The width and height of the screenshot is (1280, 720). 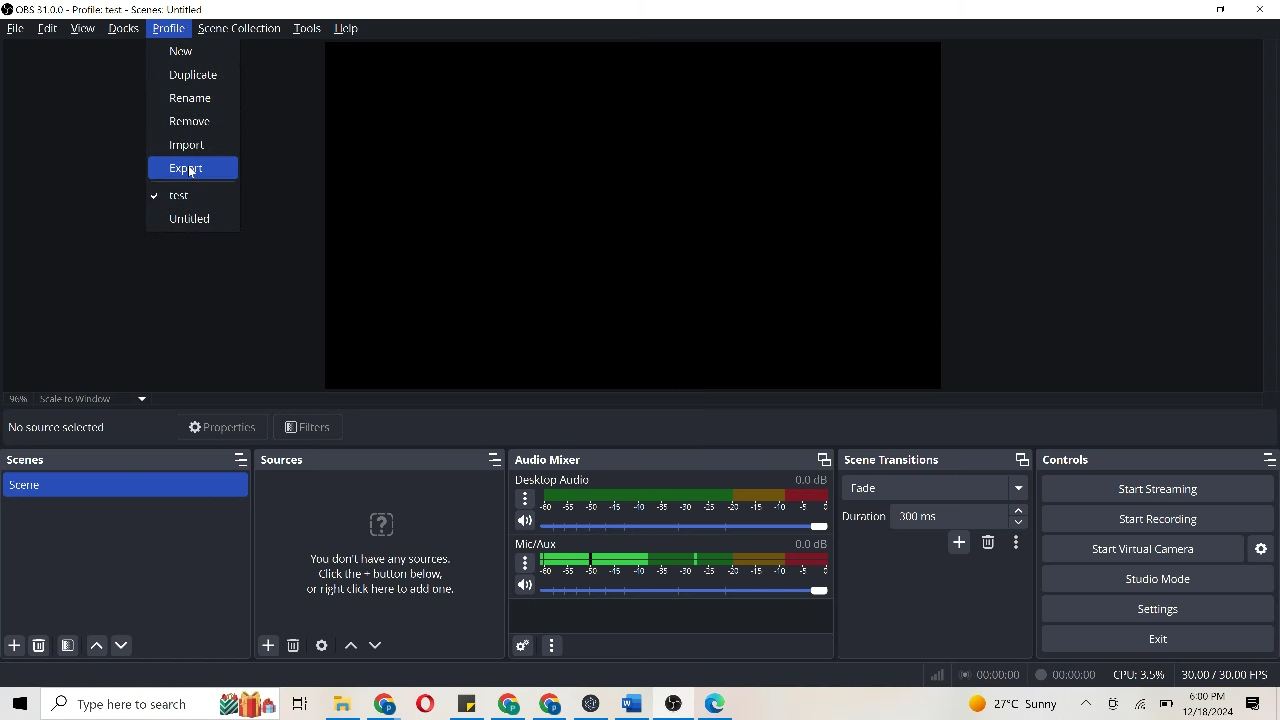 I want to click on Import, so click(x=187, y=143).